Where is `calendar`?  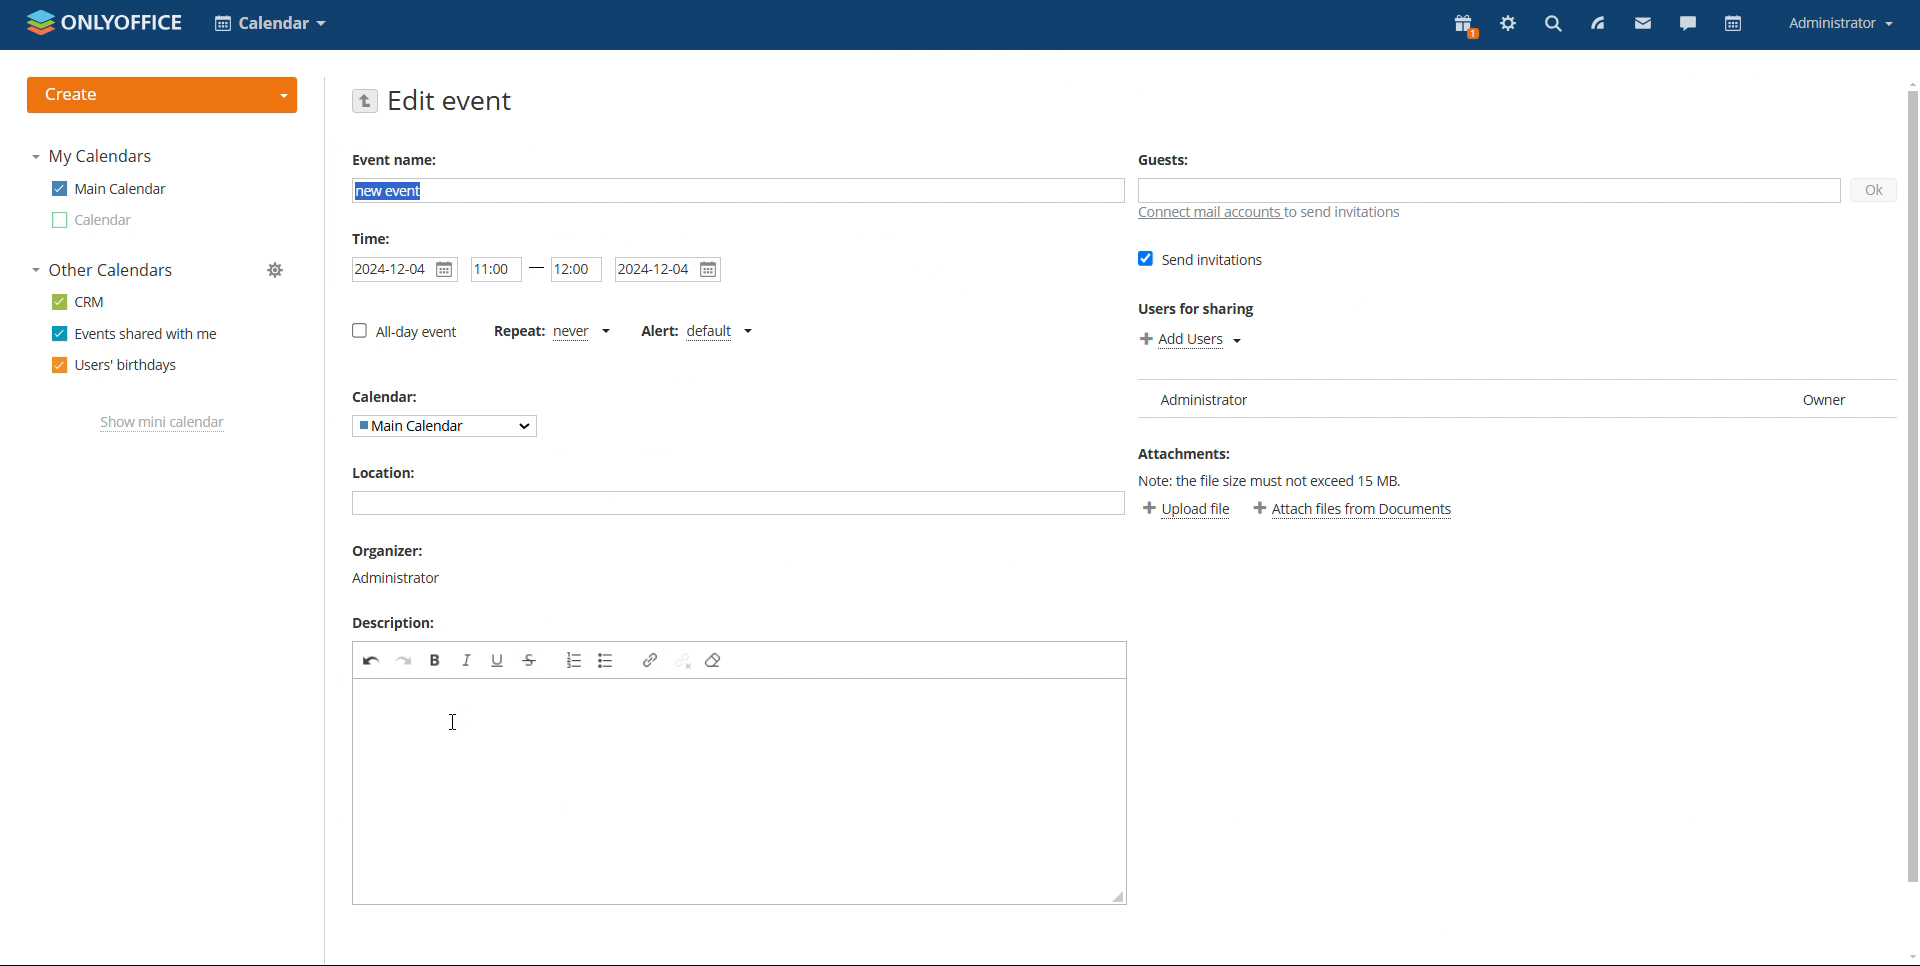 calendar is located at coordinates (1732, 25).